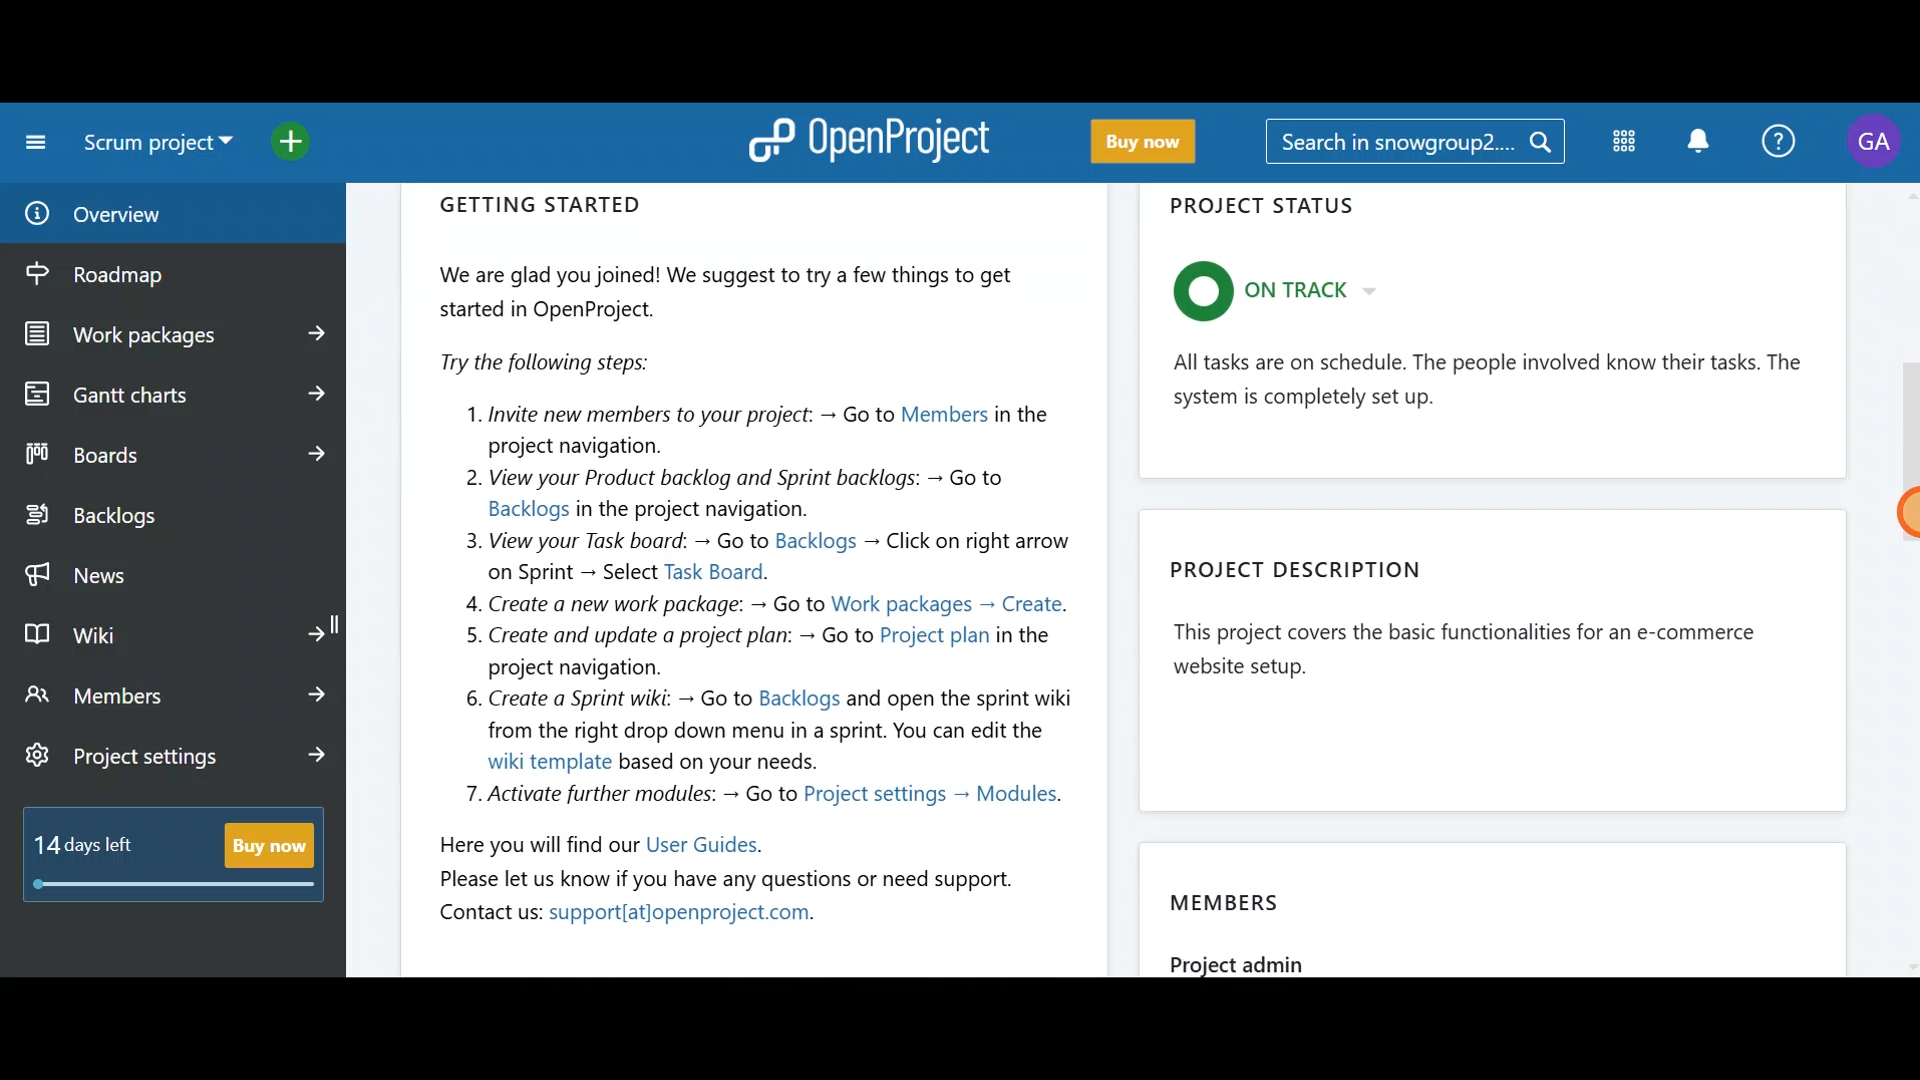  I want to click on OpenProject, so click(875, 138).